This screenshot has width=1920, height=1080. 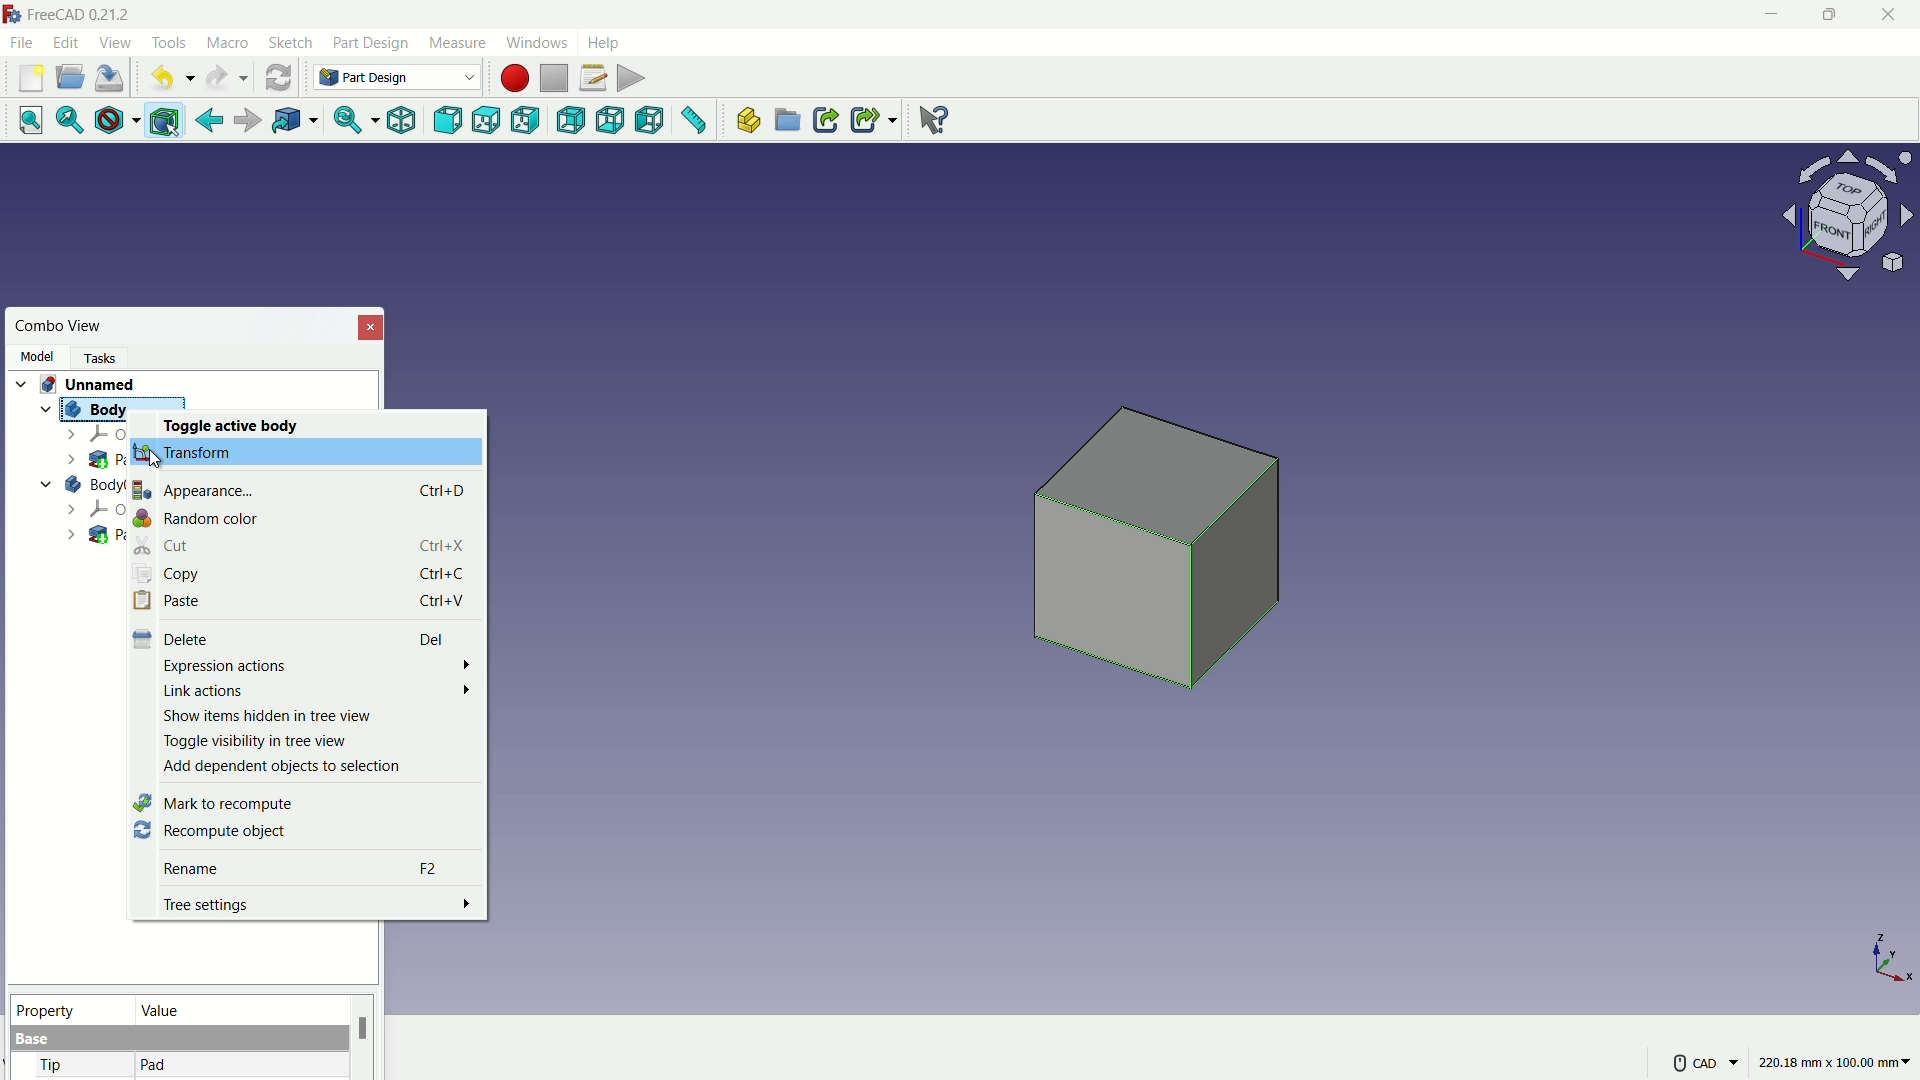 I want to click on Body, so click(x=95, y=406).